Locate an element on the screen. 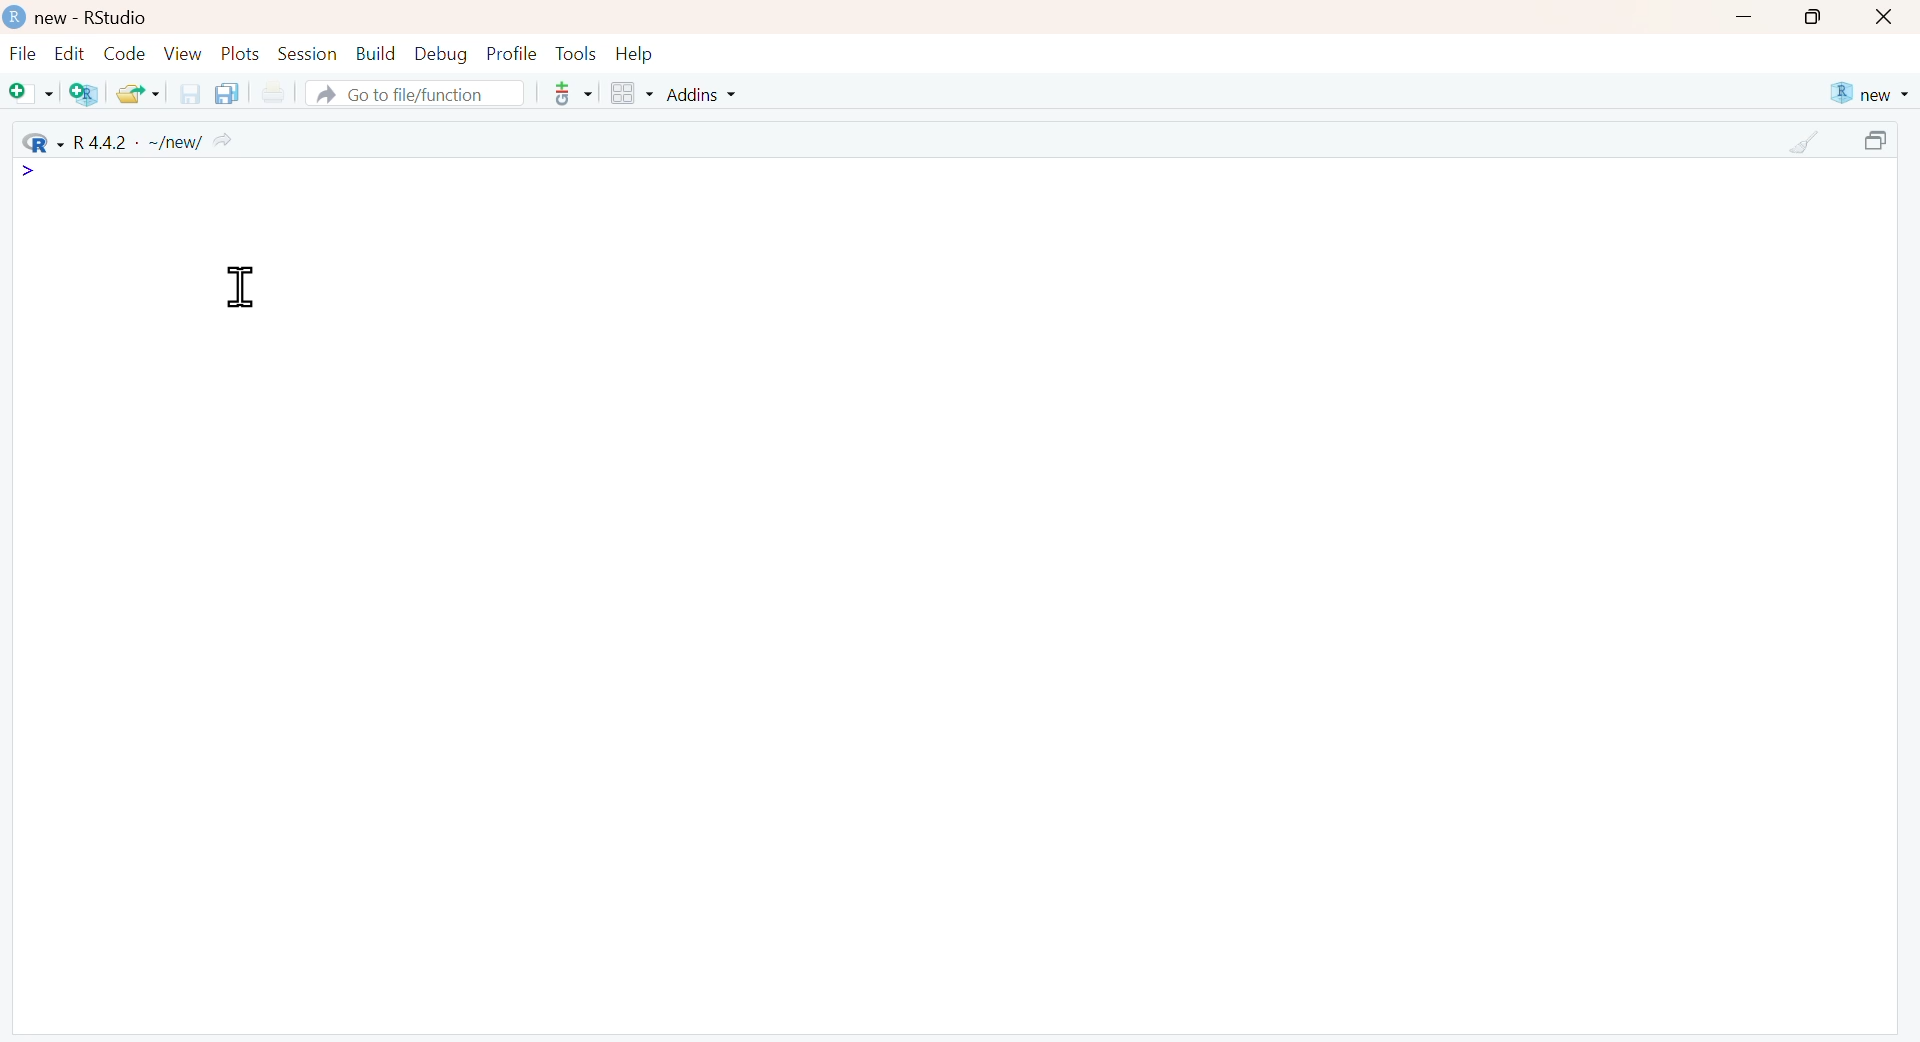  Code is located at coordinates (125, 53).